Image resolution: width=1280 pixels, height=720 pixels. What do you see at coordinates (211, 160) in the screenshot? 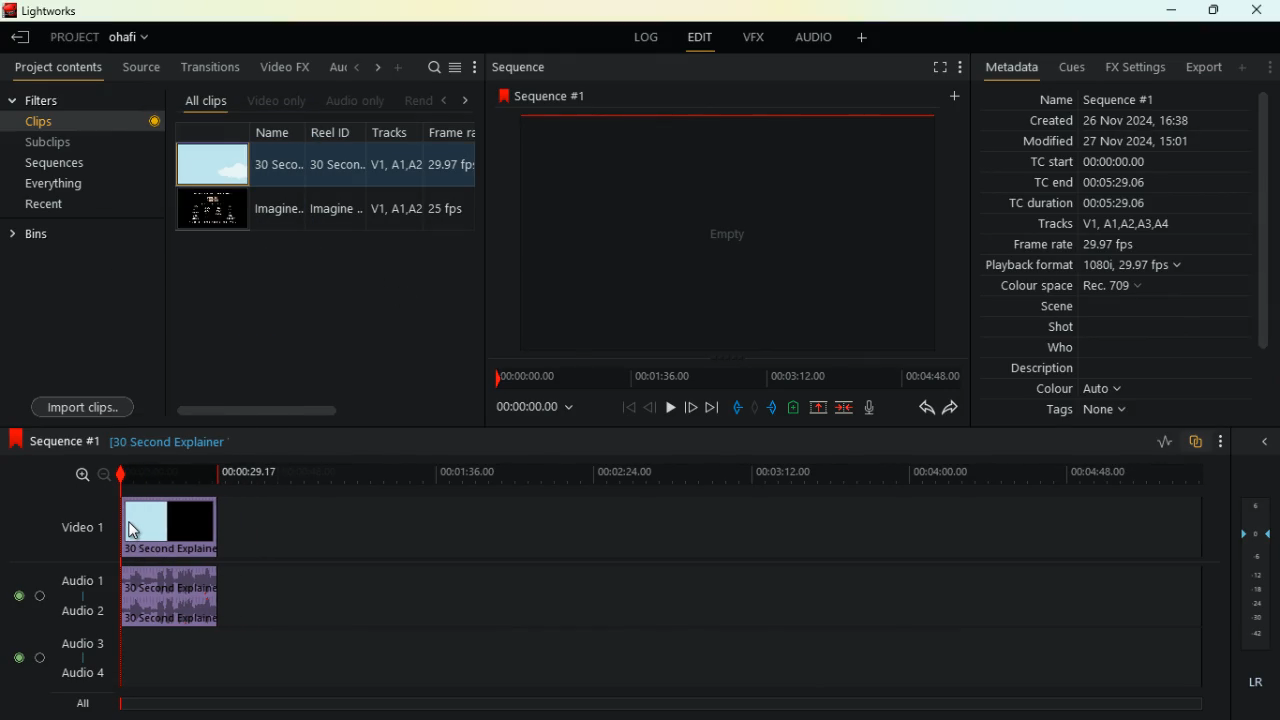
I see `video` at bounding box center [211, 160].